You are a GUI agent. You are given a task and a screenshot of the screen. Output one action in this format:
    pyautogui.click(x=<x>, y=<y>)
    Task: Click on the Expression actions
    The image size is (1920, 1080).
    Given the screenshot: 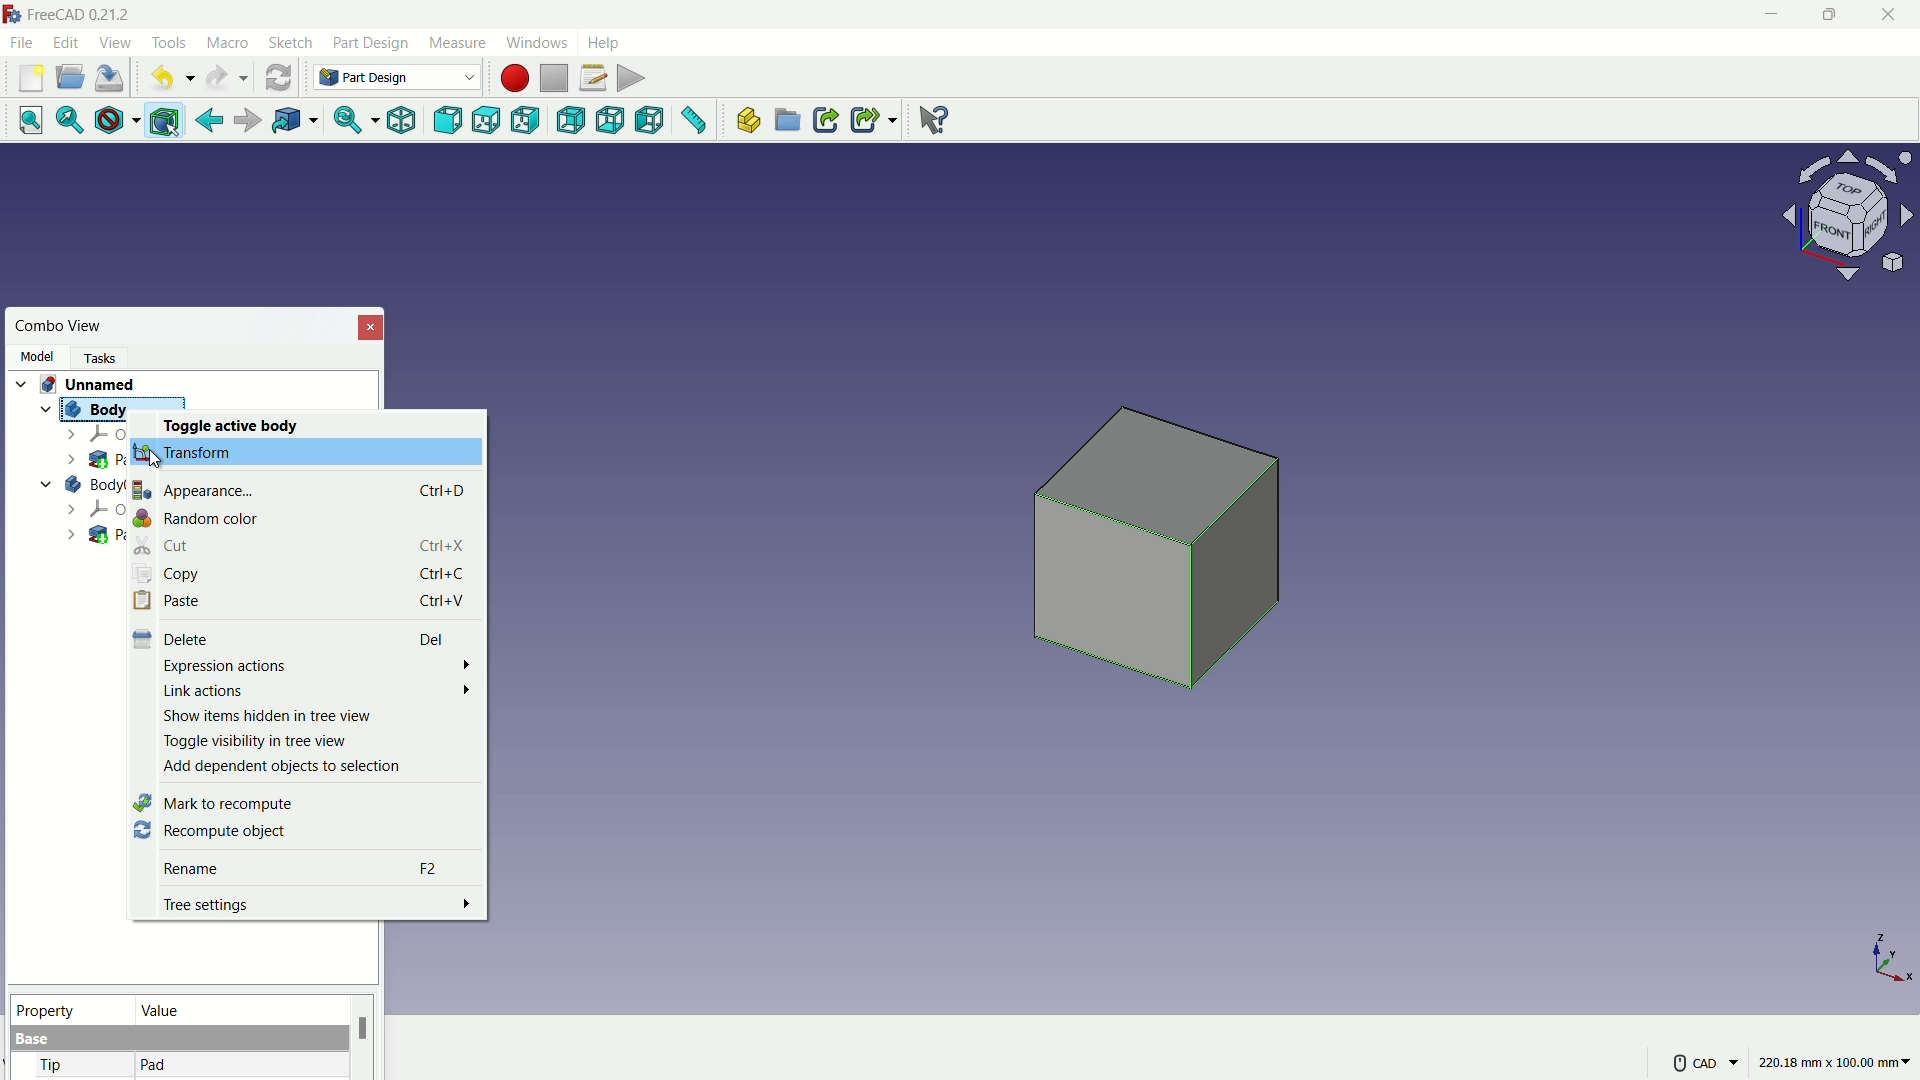 What is the action you would take?
    pyautogui.click(x=314, y=665)
    